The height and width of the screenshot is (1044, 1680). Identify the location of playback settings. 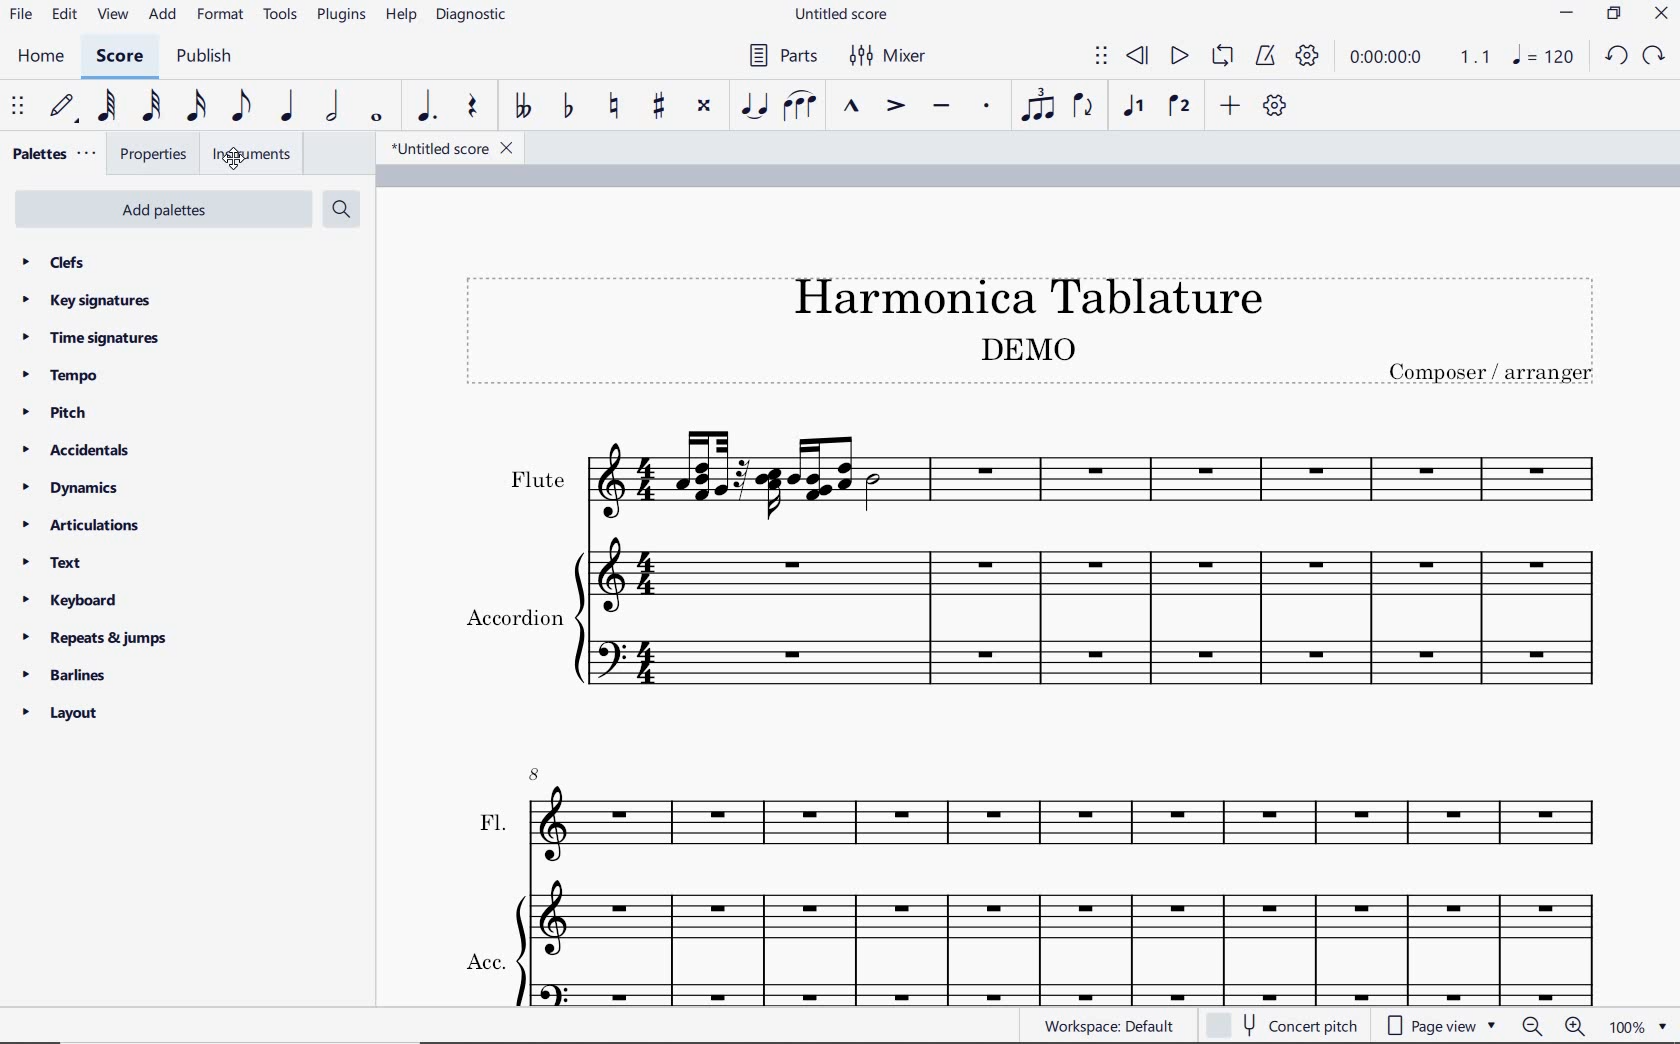
(1306, 57).